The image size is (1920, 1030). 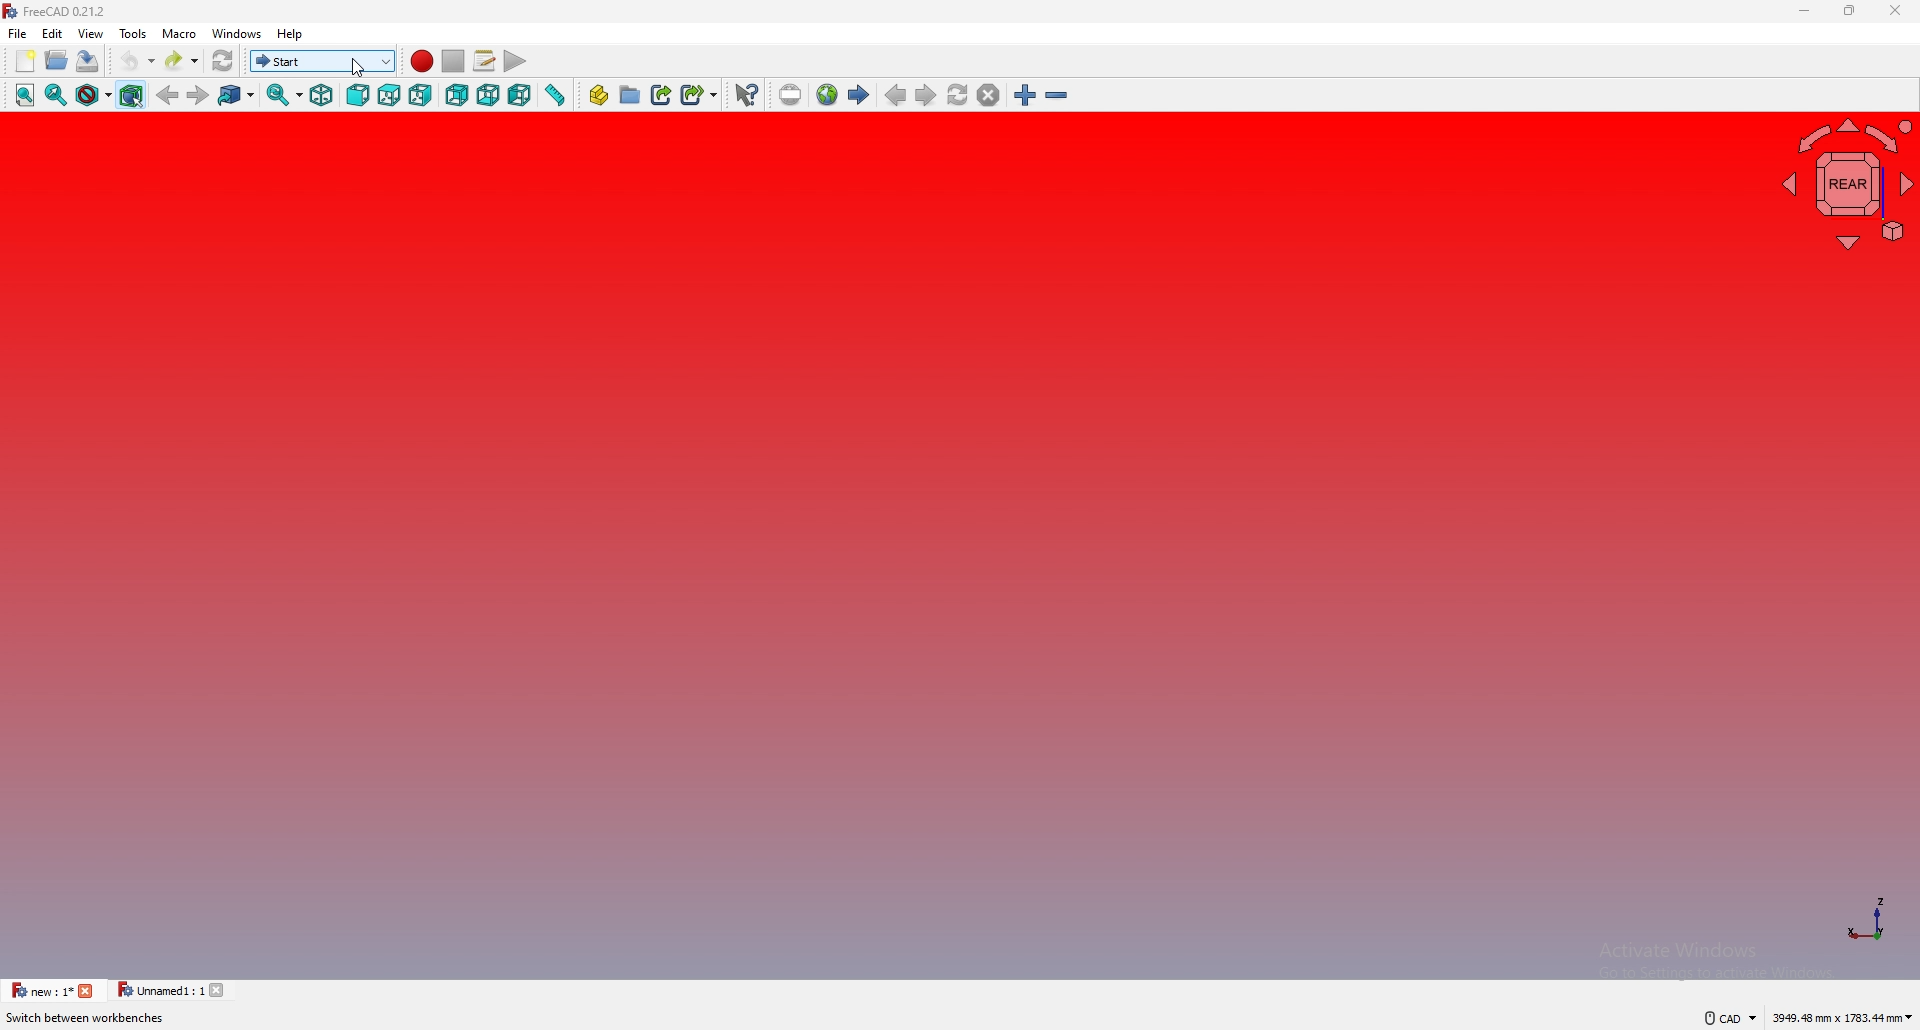 What do you see at coordinates (1844, 1015) in the screenshot?
I see `3949.48 mm x 1783.44mm` at bounding box center [1844, 1015].